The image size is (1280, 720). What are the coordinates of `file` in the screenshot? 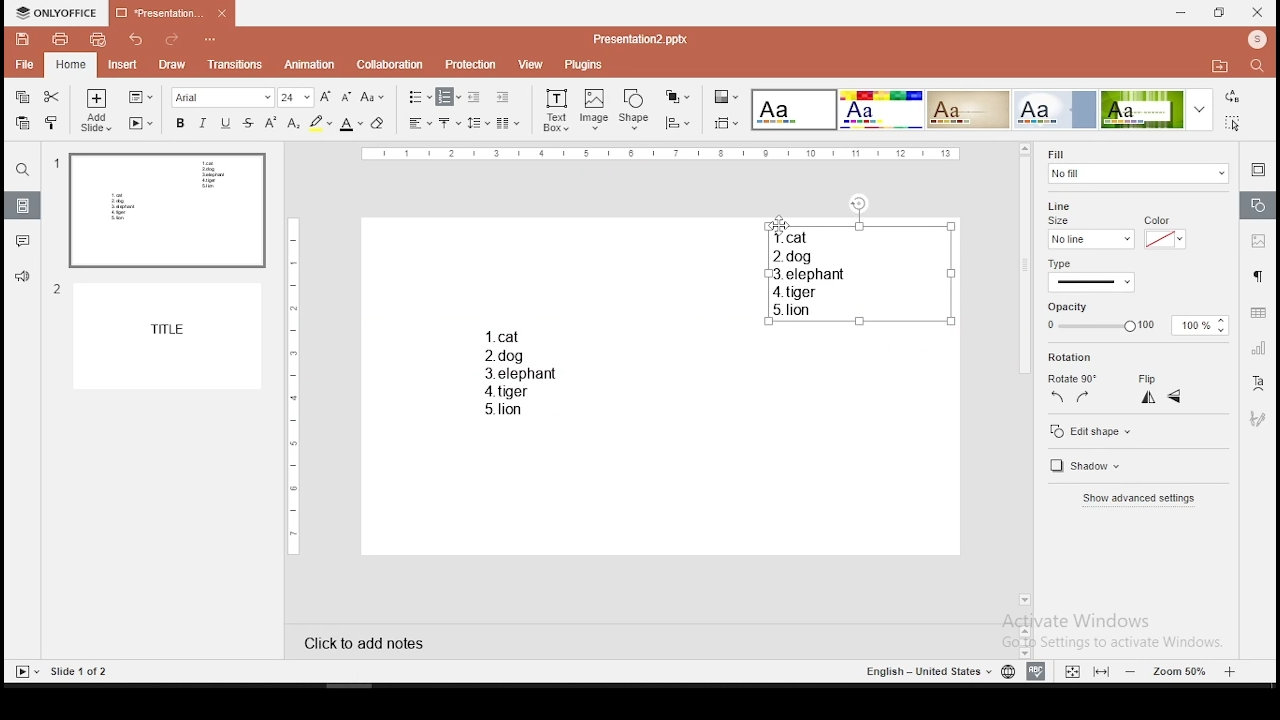 It's located at (24, 66).